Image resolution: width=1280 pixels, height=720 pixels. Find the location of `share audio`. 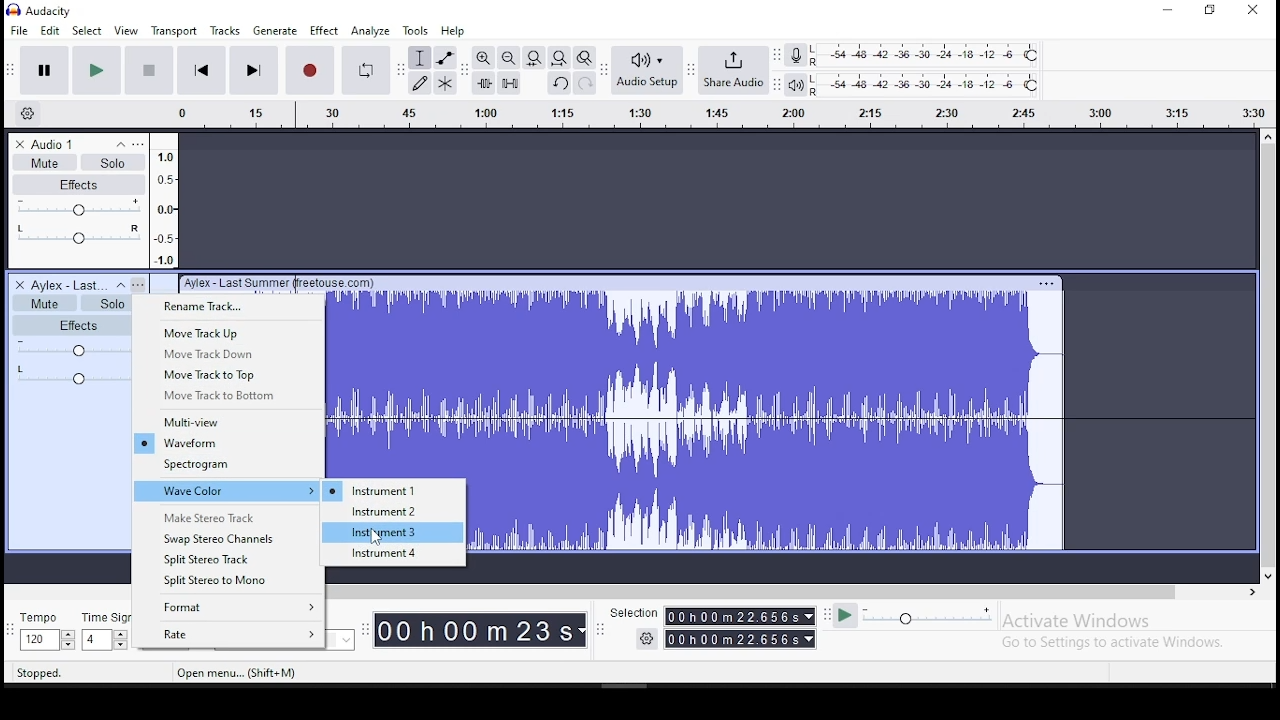

share audio is located at coordinates (733, 70).